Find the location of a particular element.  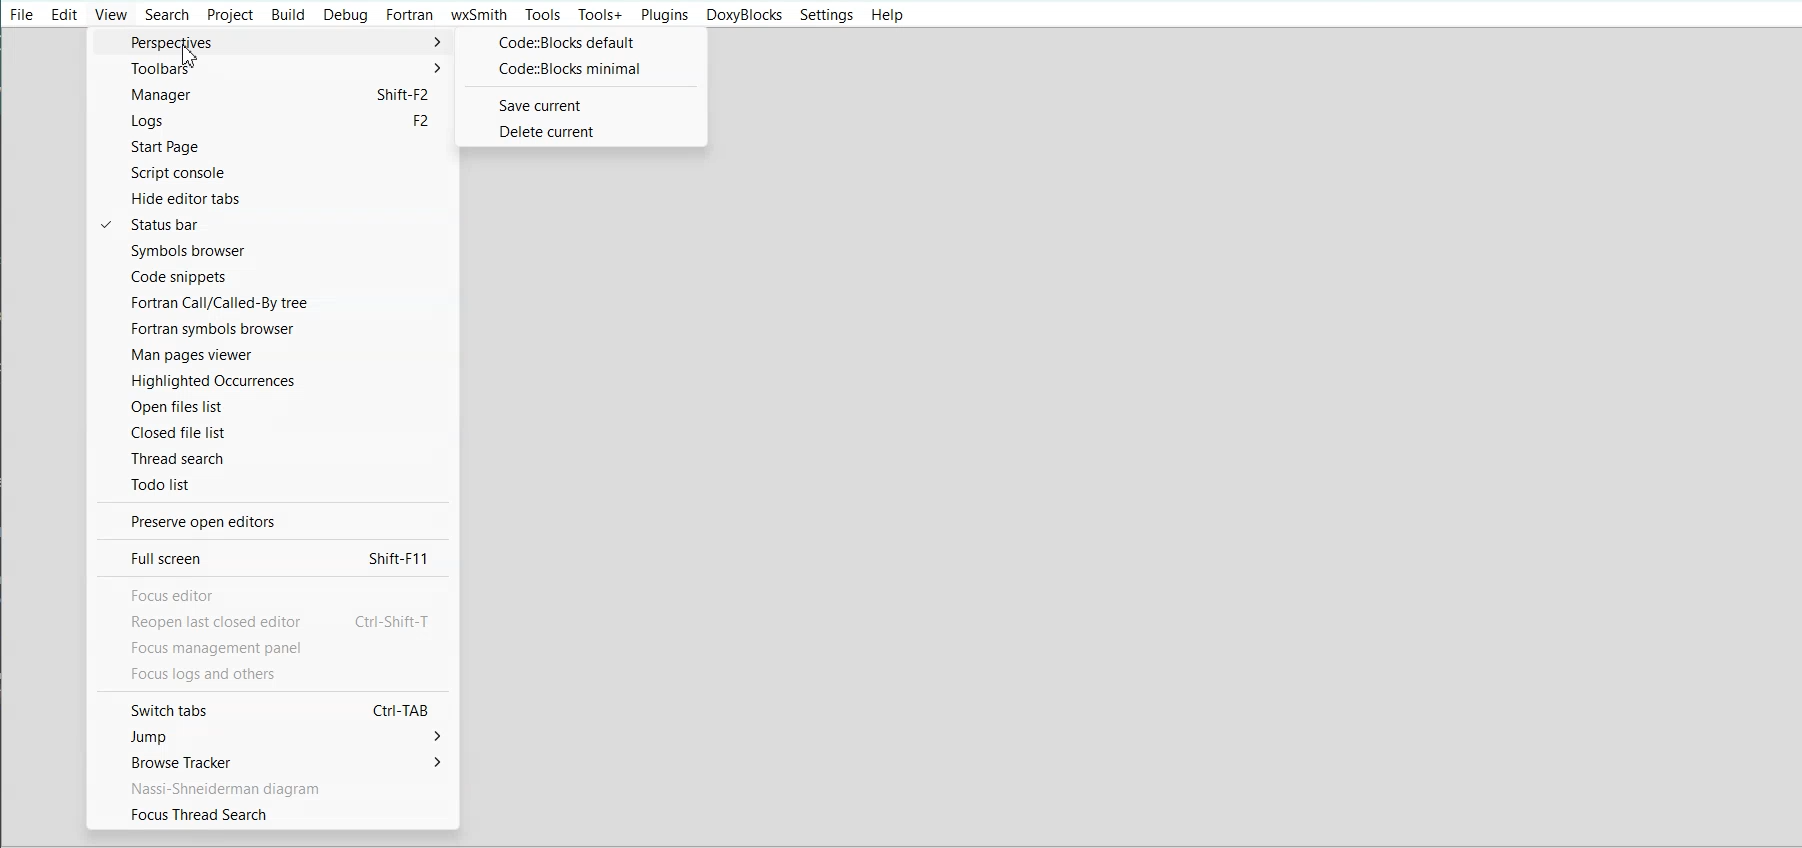

Project is located at coordinates (229, 14).